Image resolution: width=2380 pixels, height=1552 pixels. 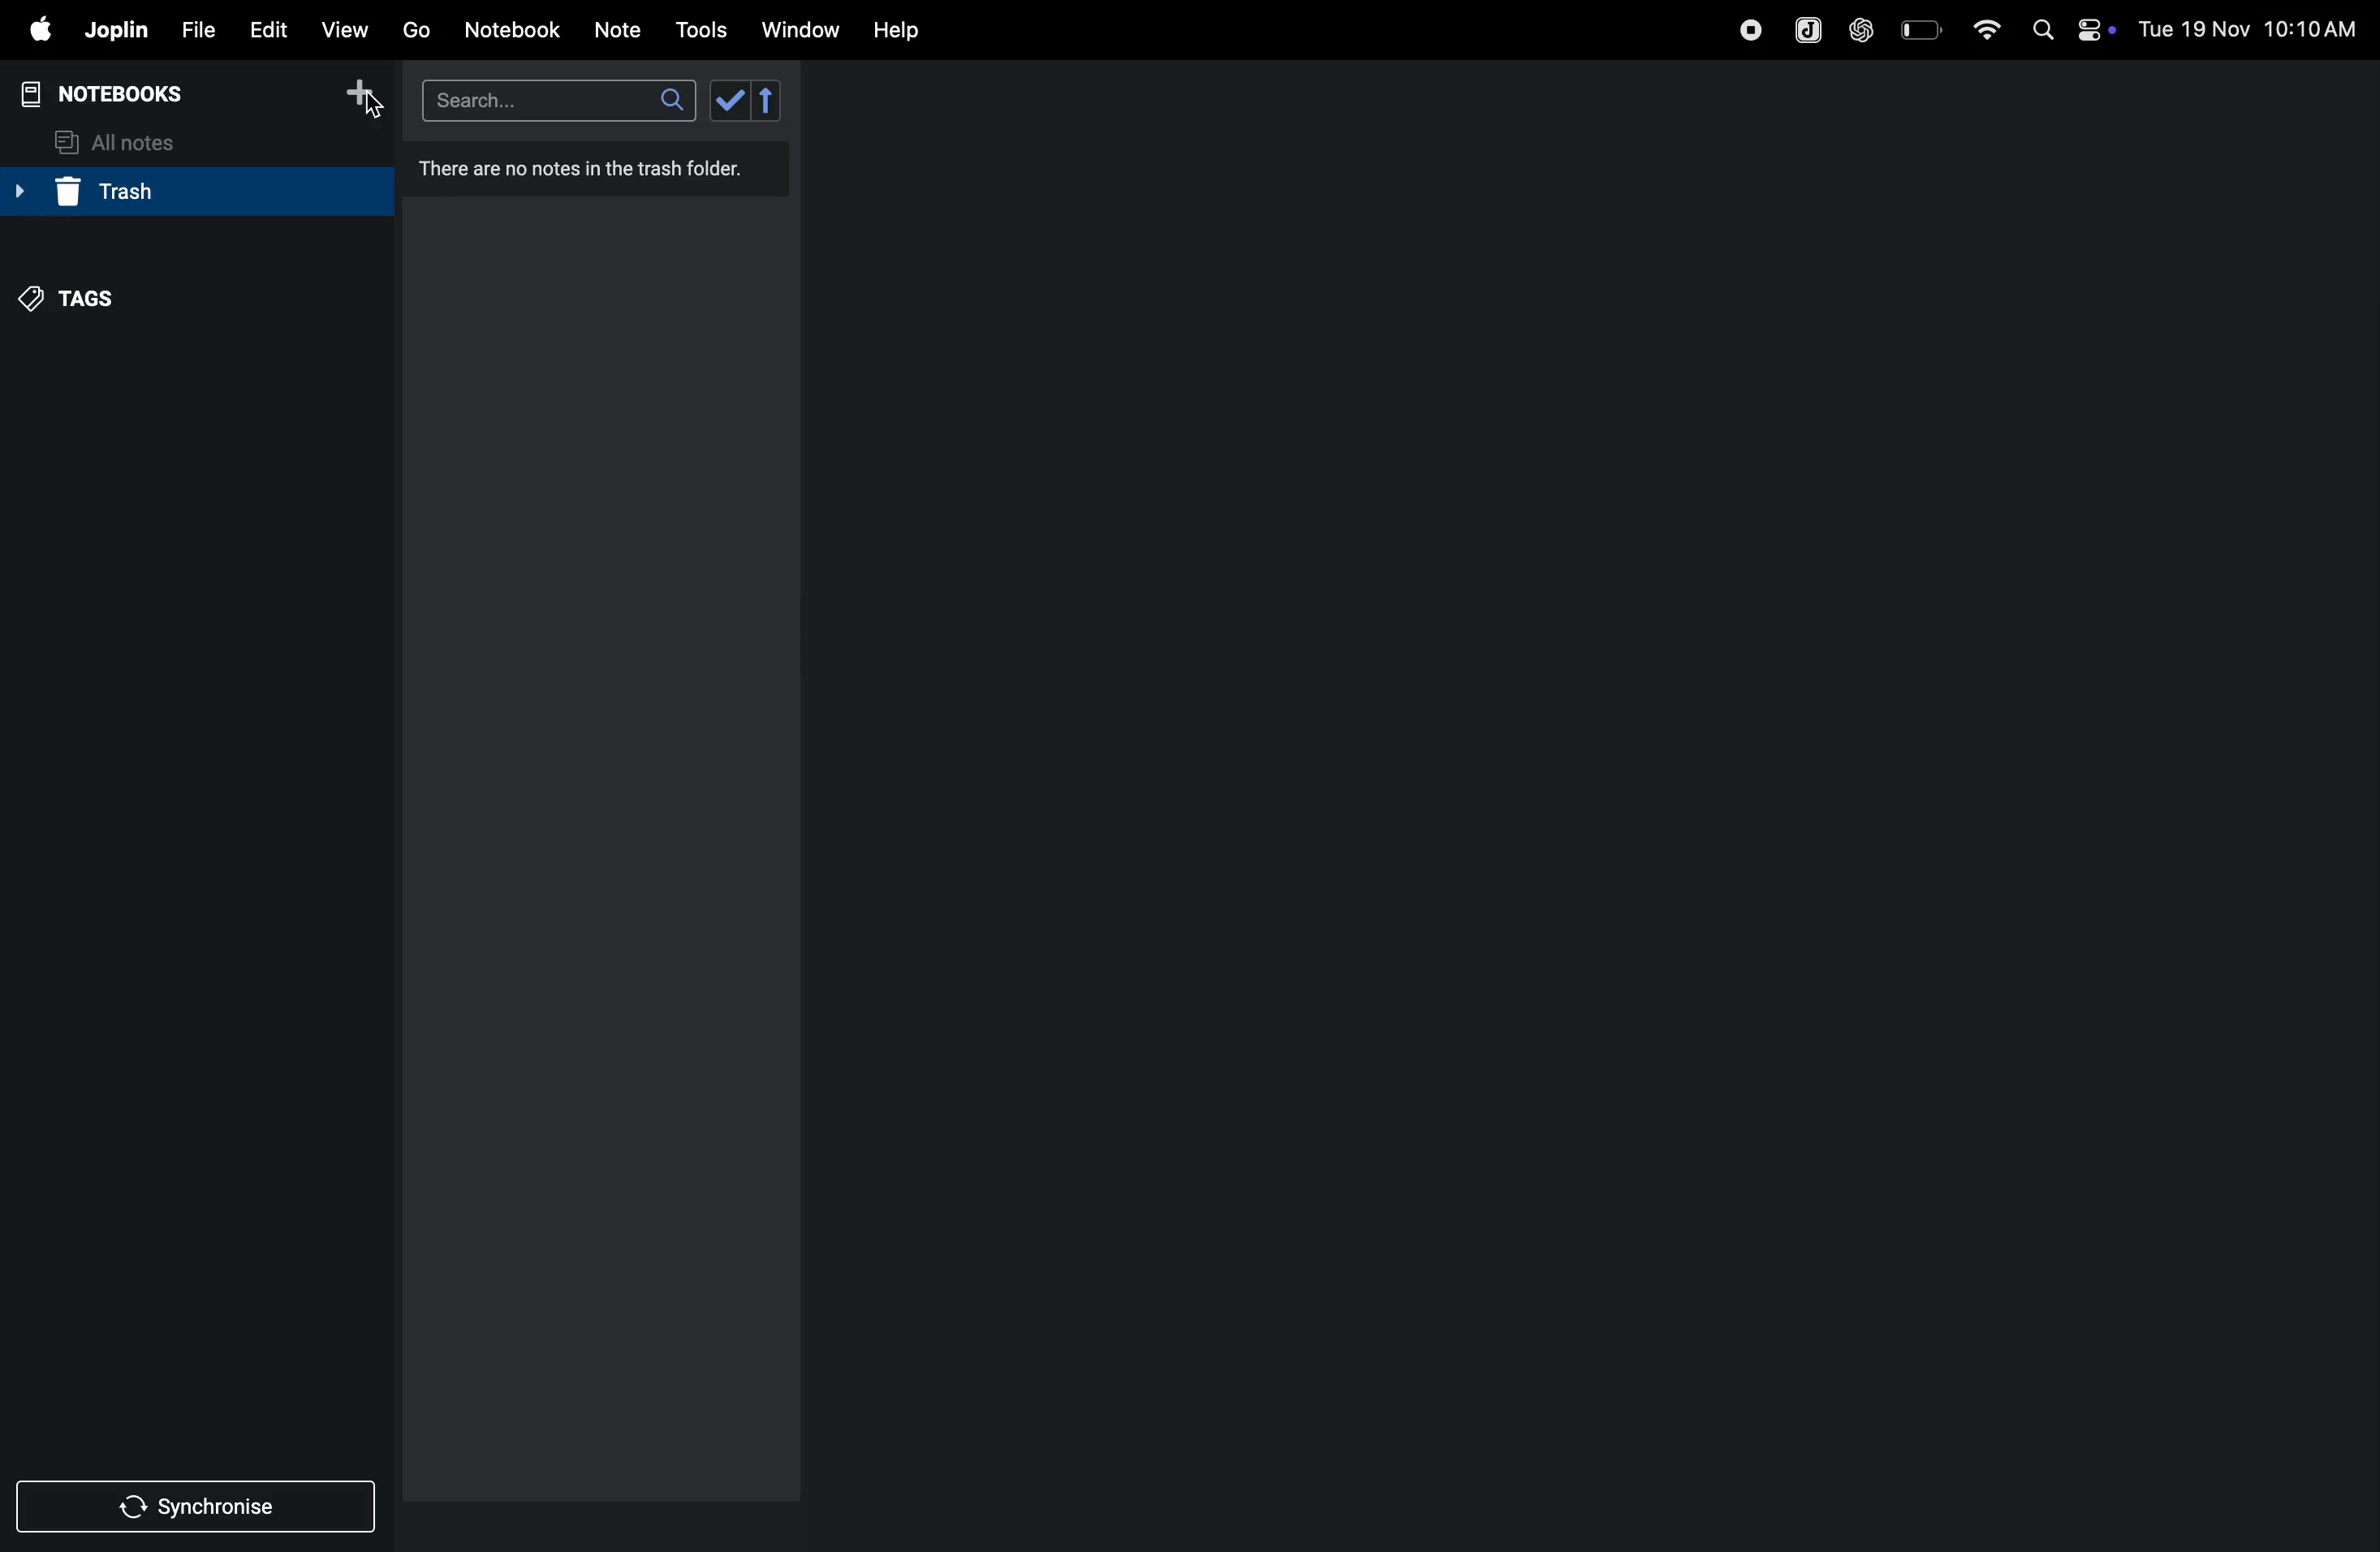 What do you see at coordinates (114, 91) in the screenshot?
I see `notebooks` at bounding box center [114, 91].